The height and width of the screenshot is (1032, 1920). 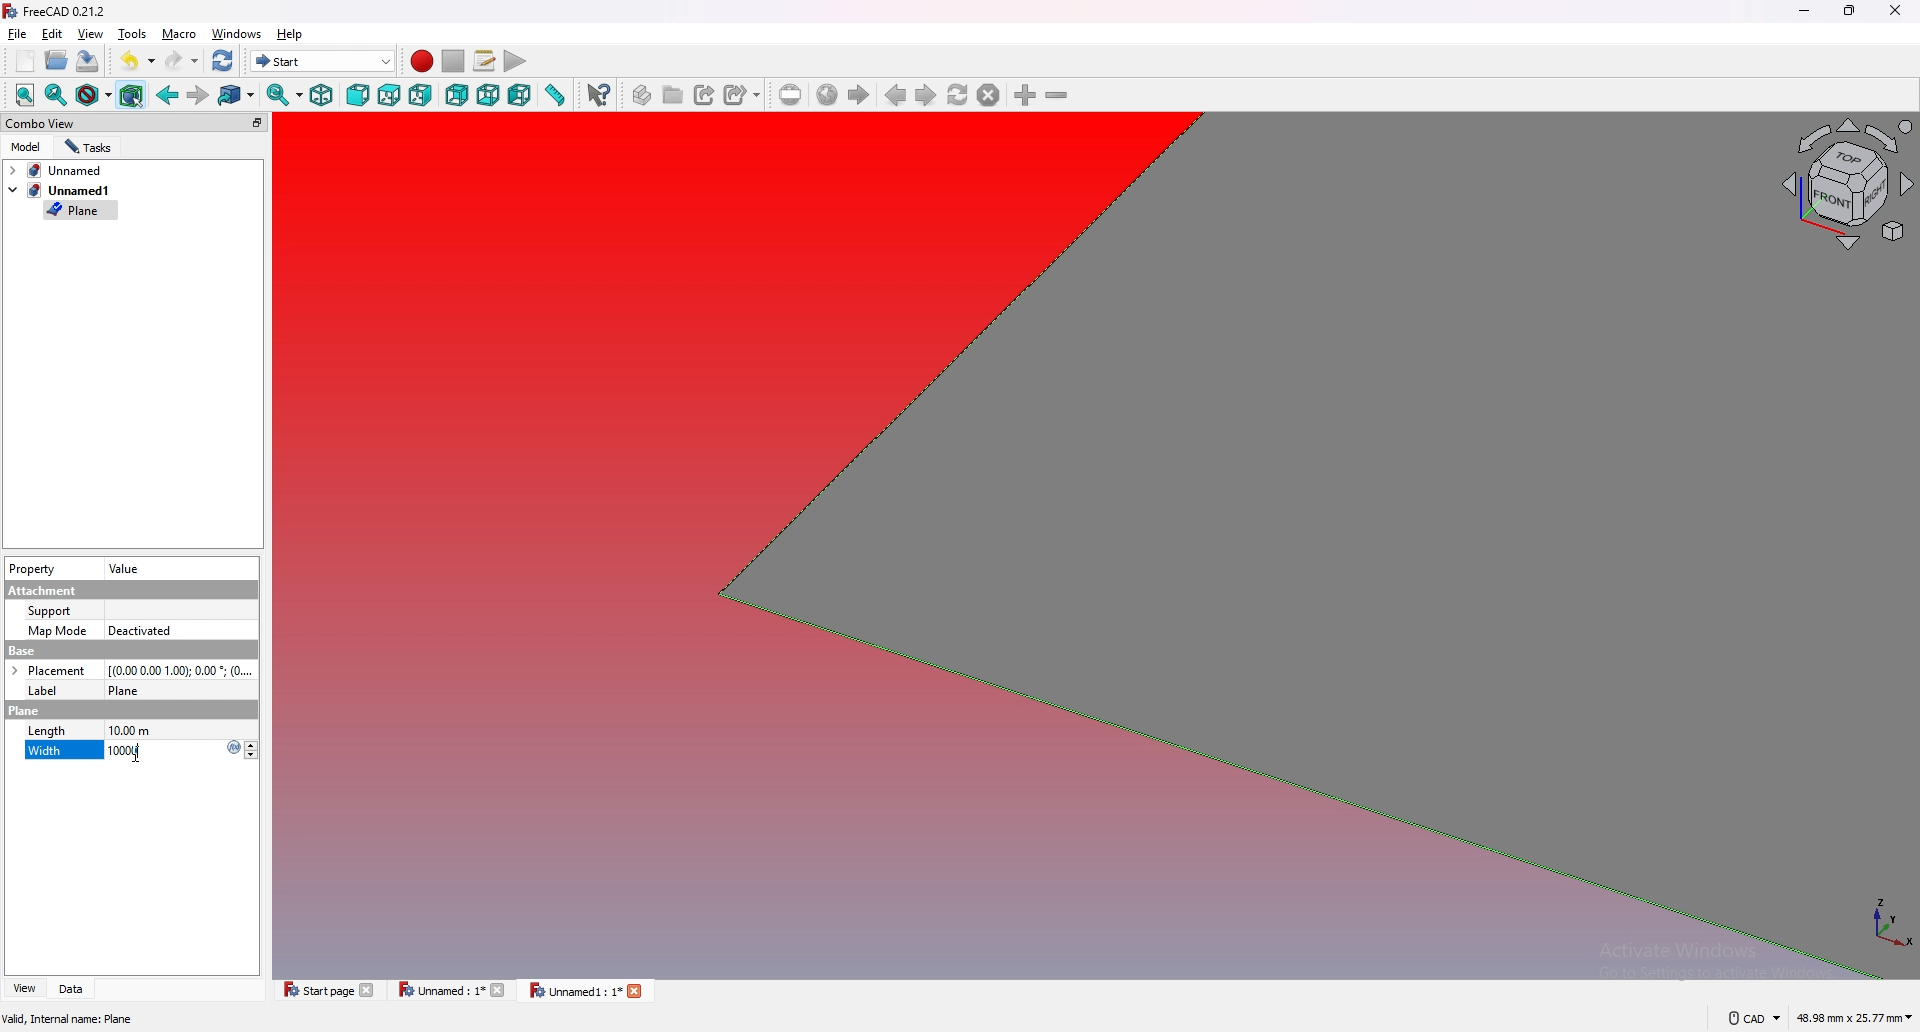 What do you see at coordinates (675, 94) in the screenshot?
I see `create group` at bounding box center [675, 94].